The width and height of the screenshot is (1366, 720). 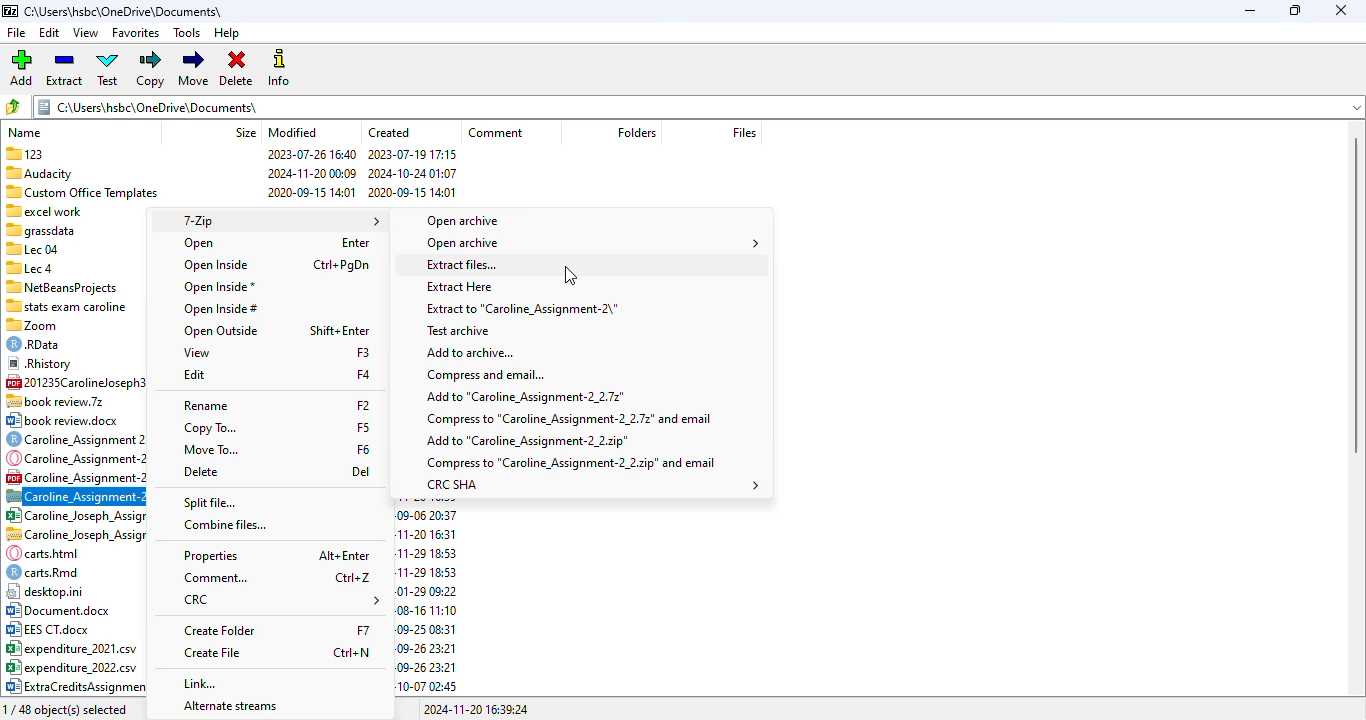 What do you see at coordinates (136, 34) in the screenshot?
I see `favorites` at bounding box center [136, 34].